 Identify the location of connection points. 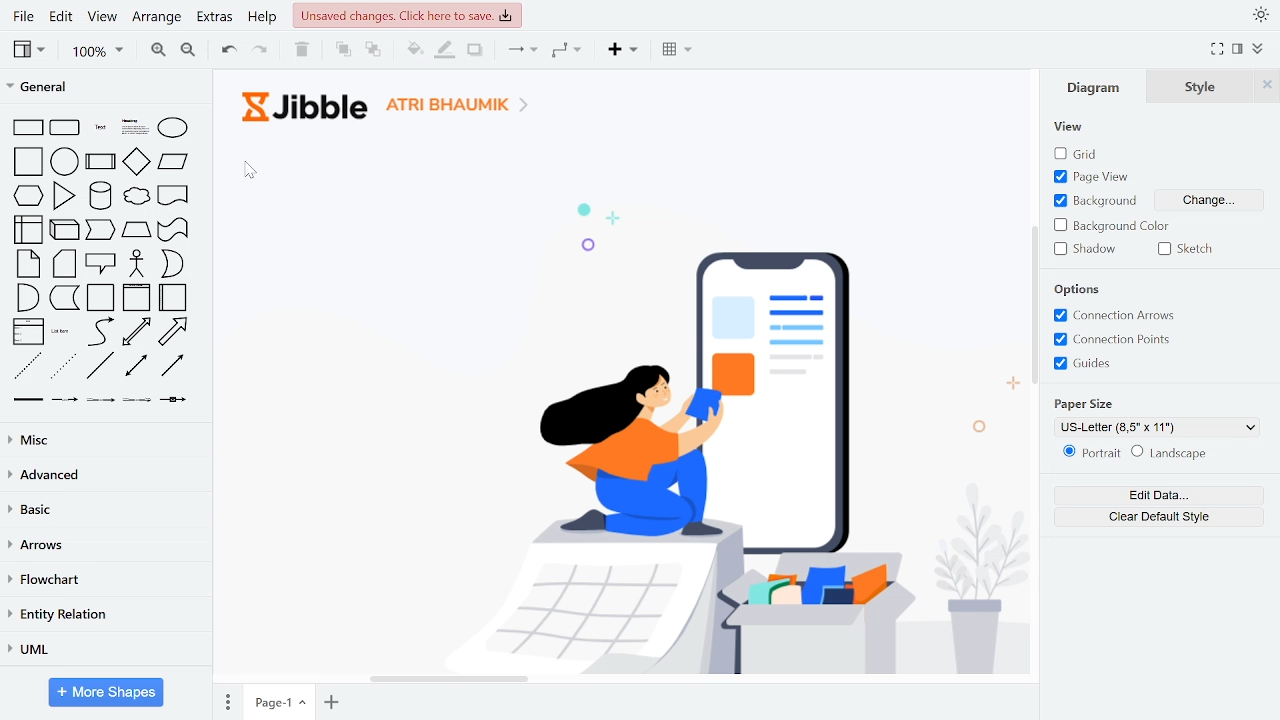
(1120, 340).